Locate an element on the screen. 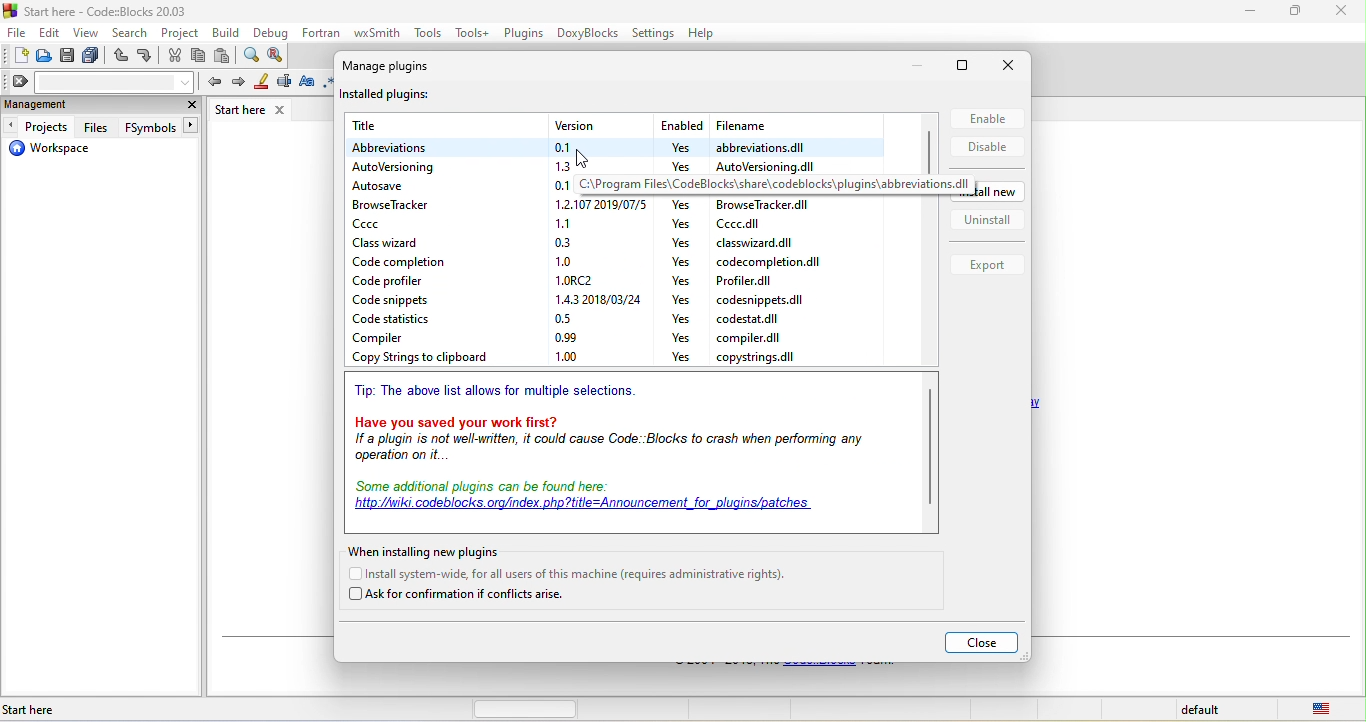  version  is located at coordinates (580, 280).